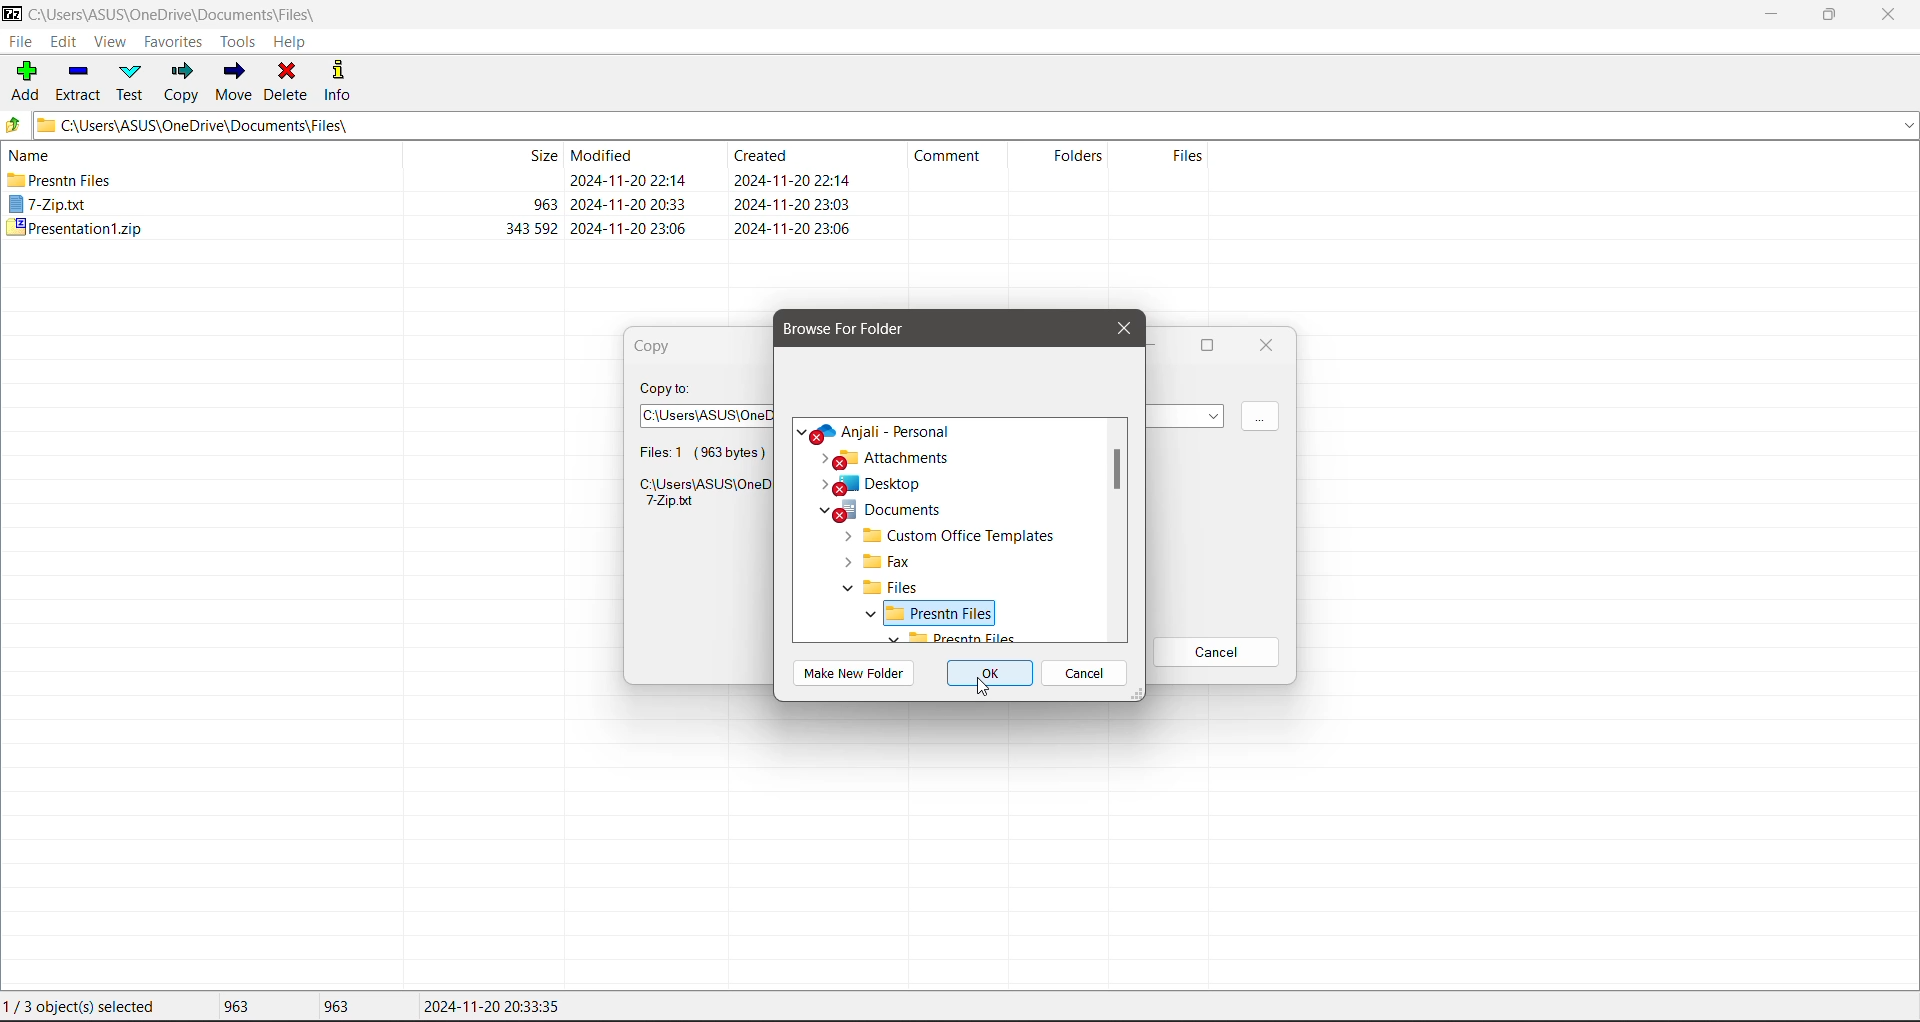  I want to click on Cancel, so click(1219, 652).